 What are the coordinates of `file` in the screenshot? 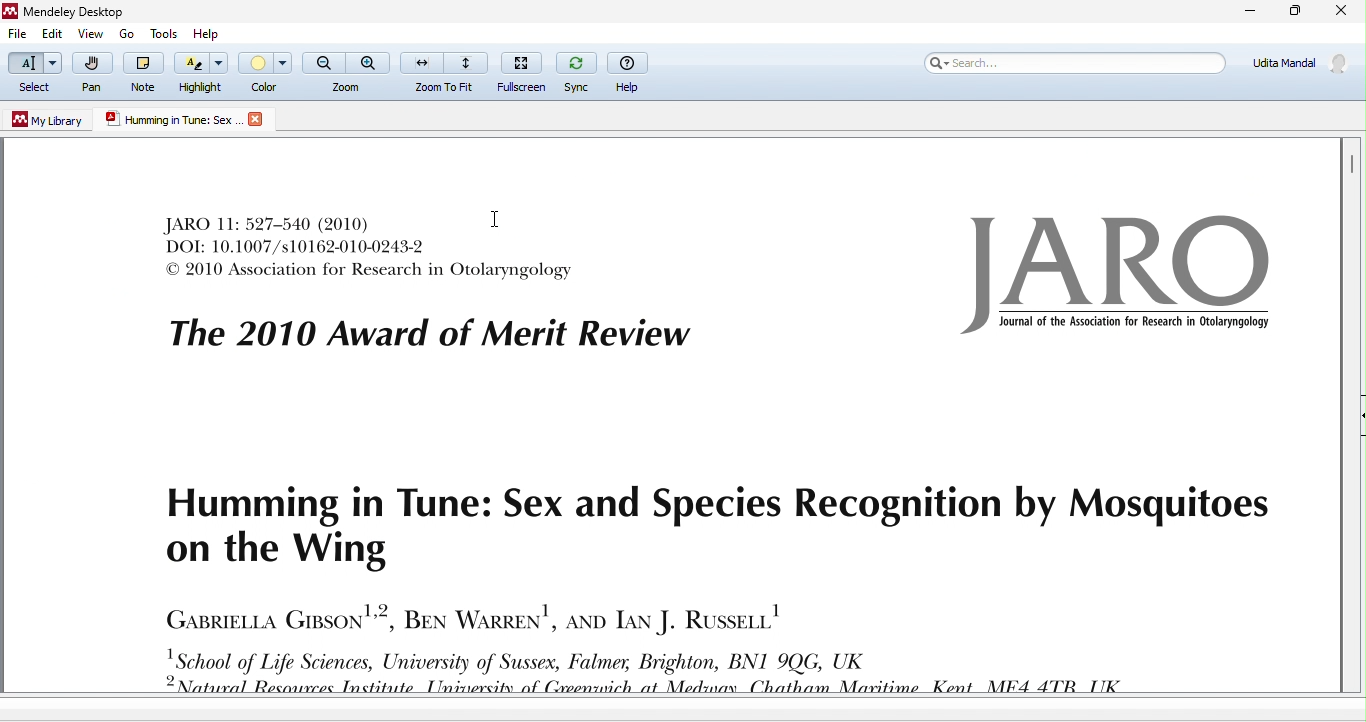 It's located at (19, 36).